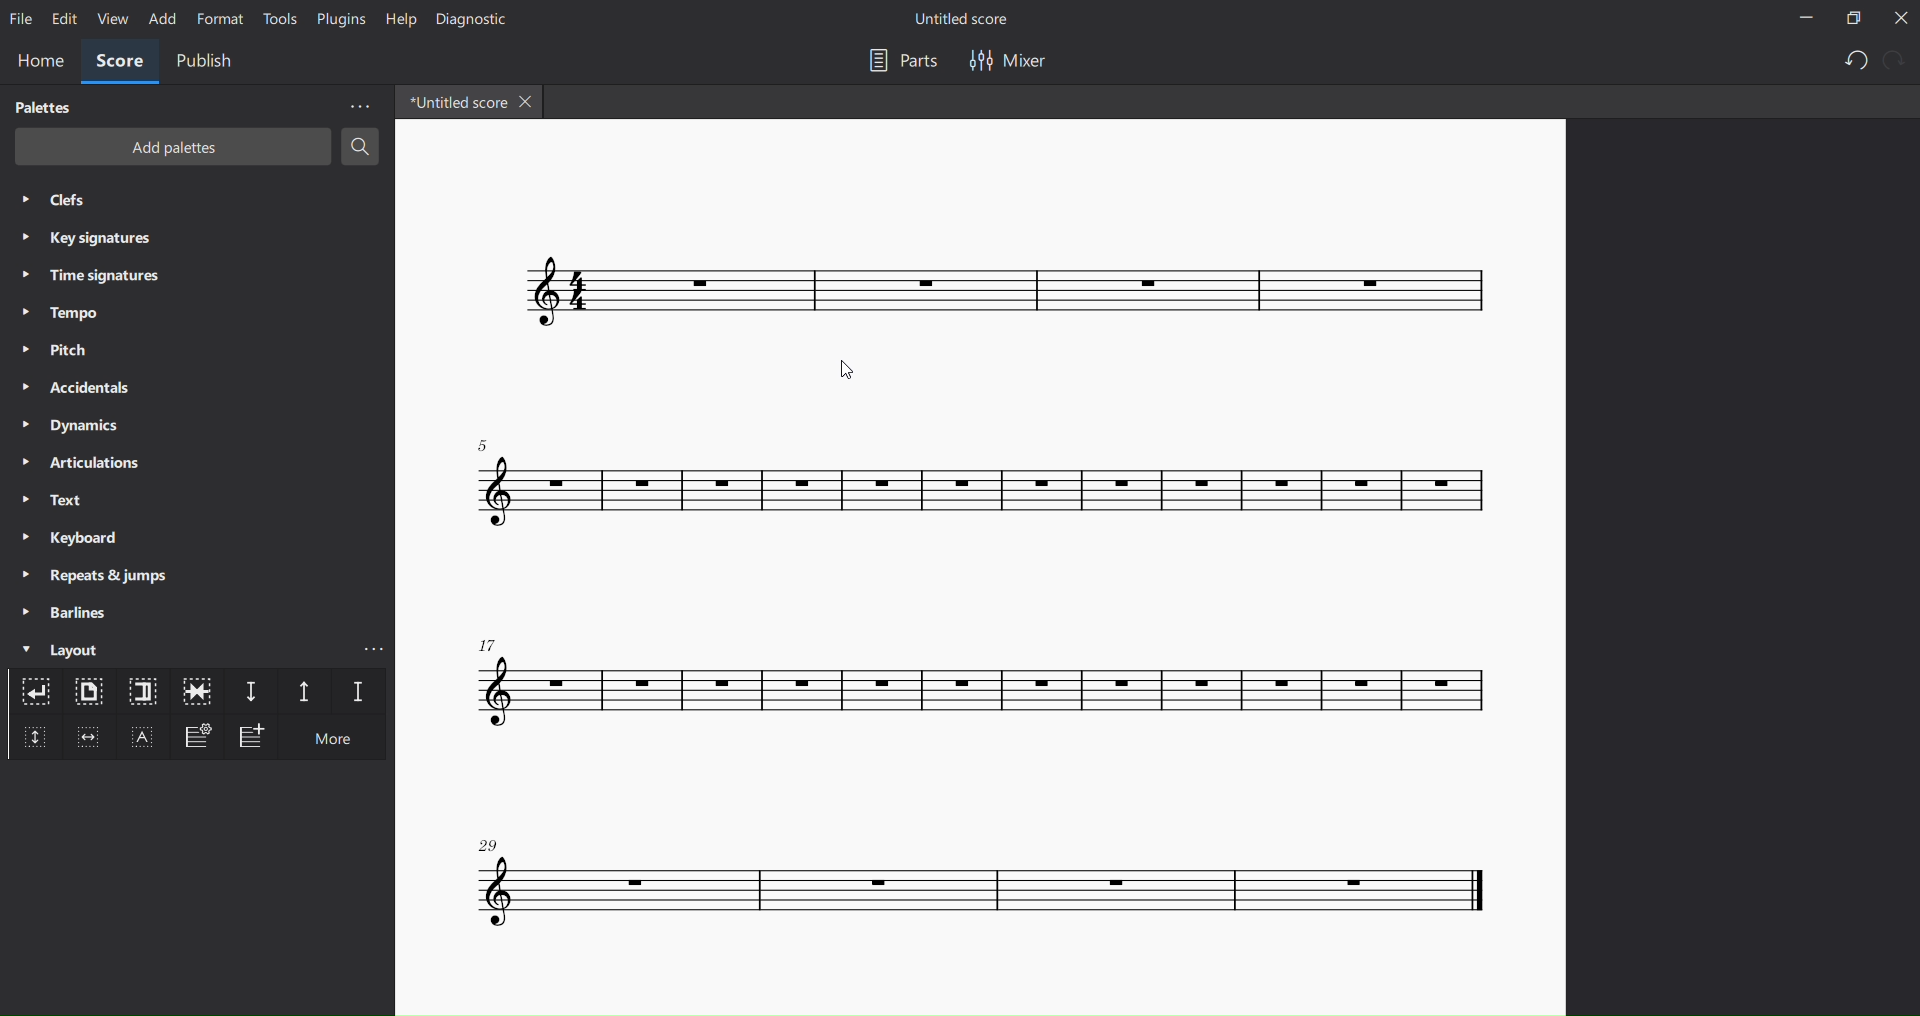  What do you see at coordinates (32, 745) in the screenshot?
I see `insert vertical frame` at bounding box center [32, 745].